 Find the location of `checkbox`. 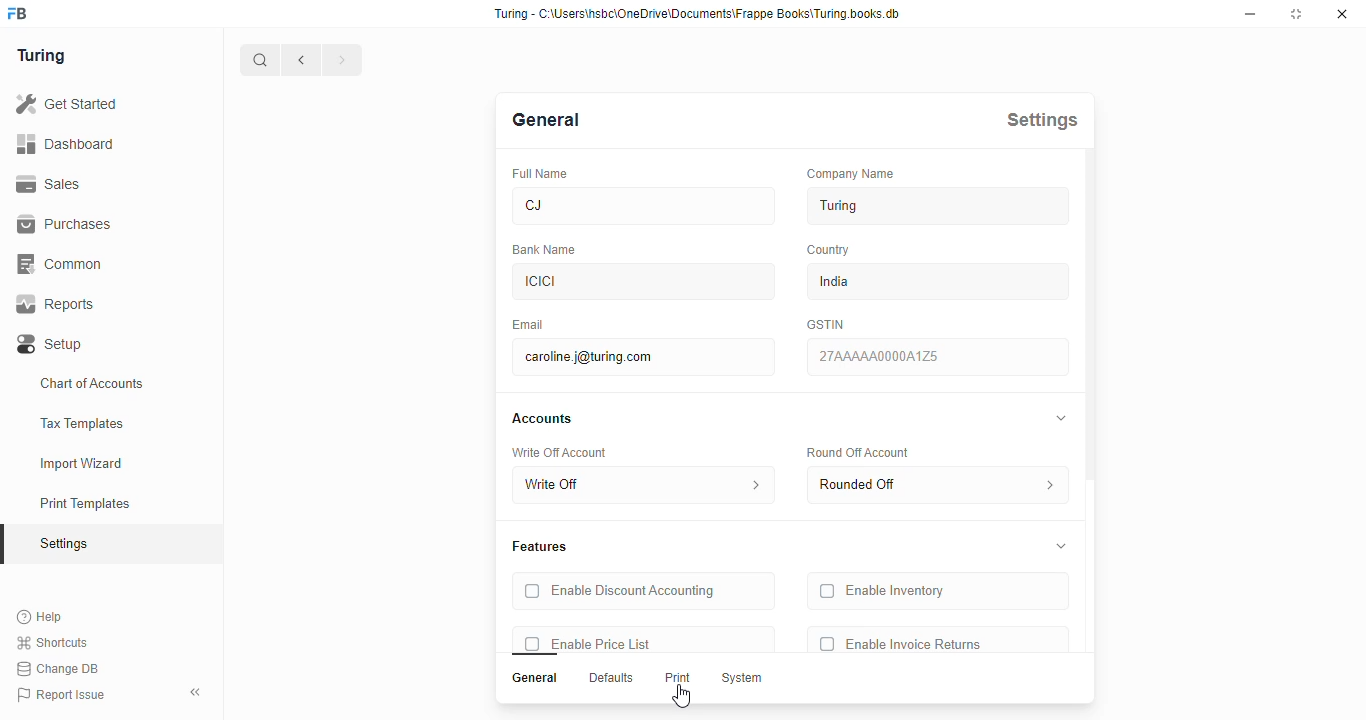

checkbox is located at coordinates (828, 643).